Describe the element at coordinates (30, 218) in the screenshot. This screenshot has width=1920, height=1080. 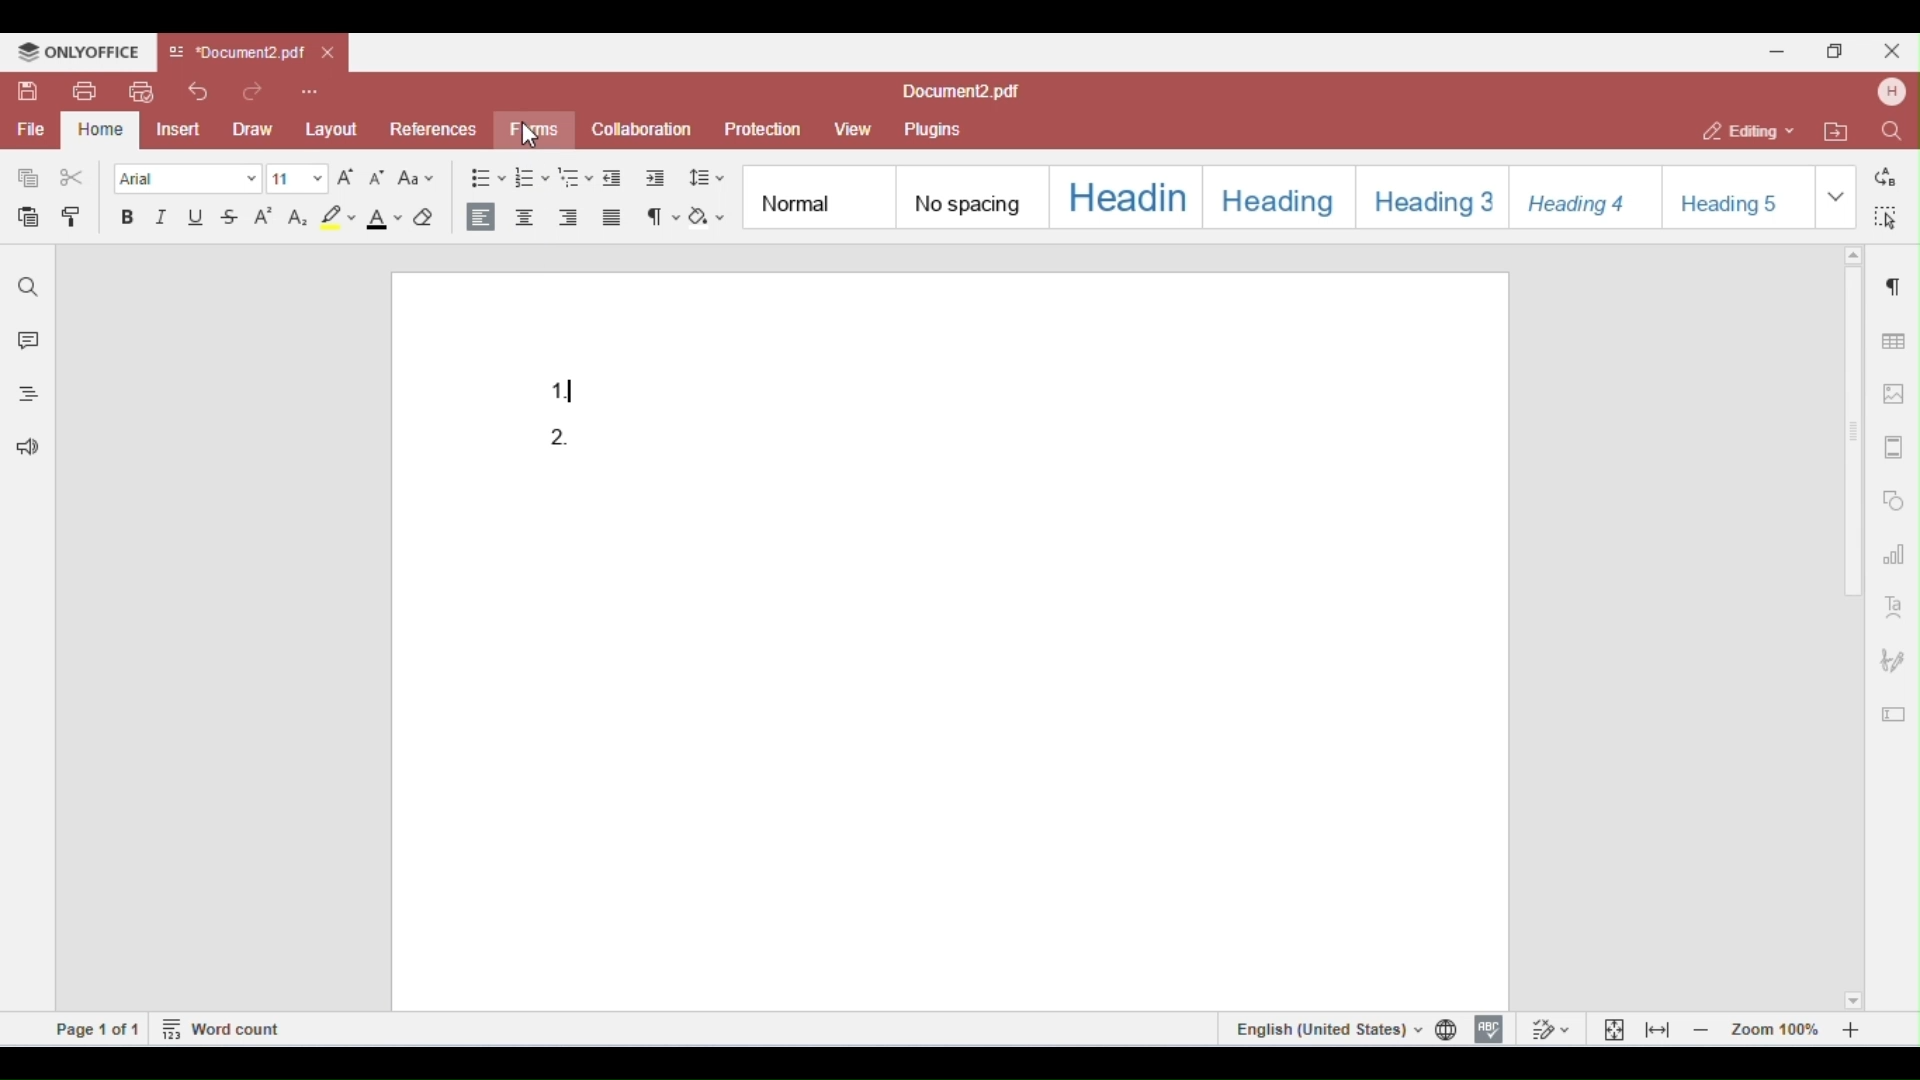
I see `paste` at that location.